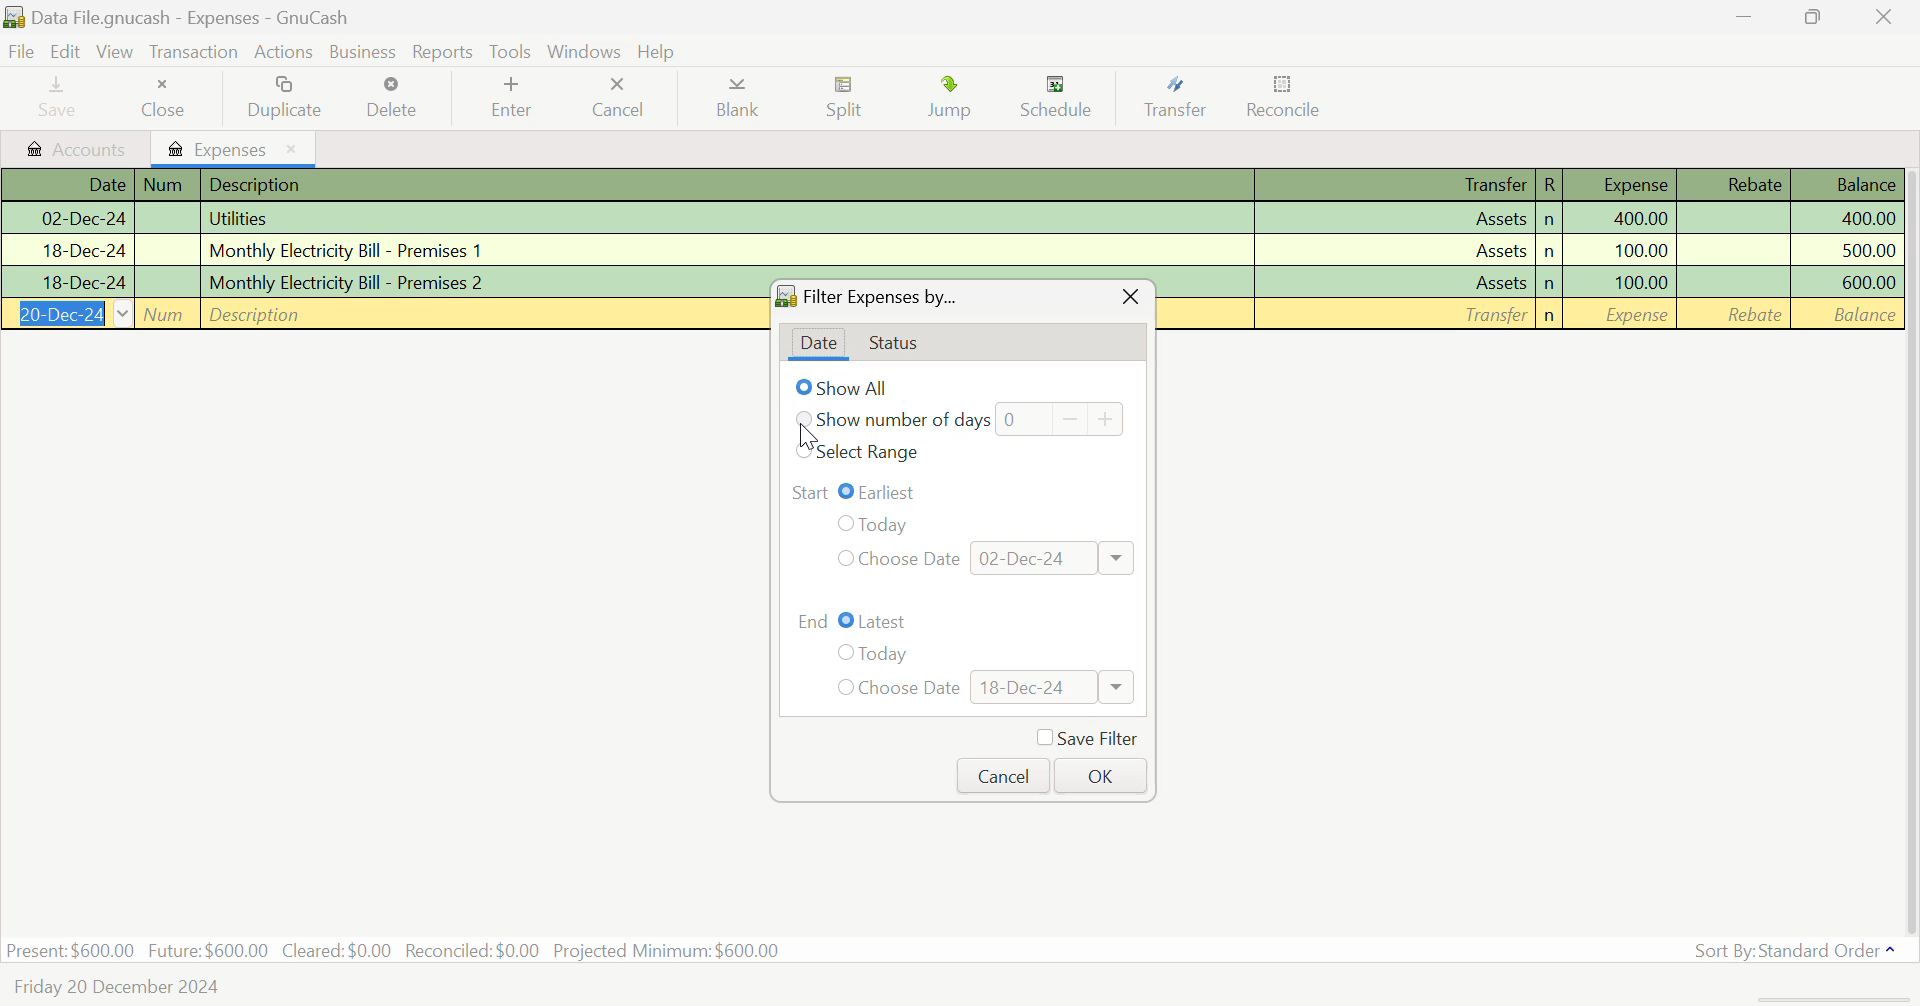 The image size is (1920, 1006). I want to click on Projected, so click(666, 950).